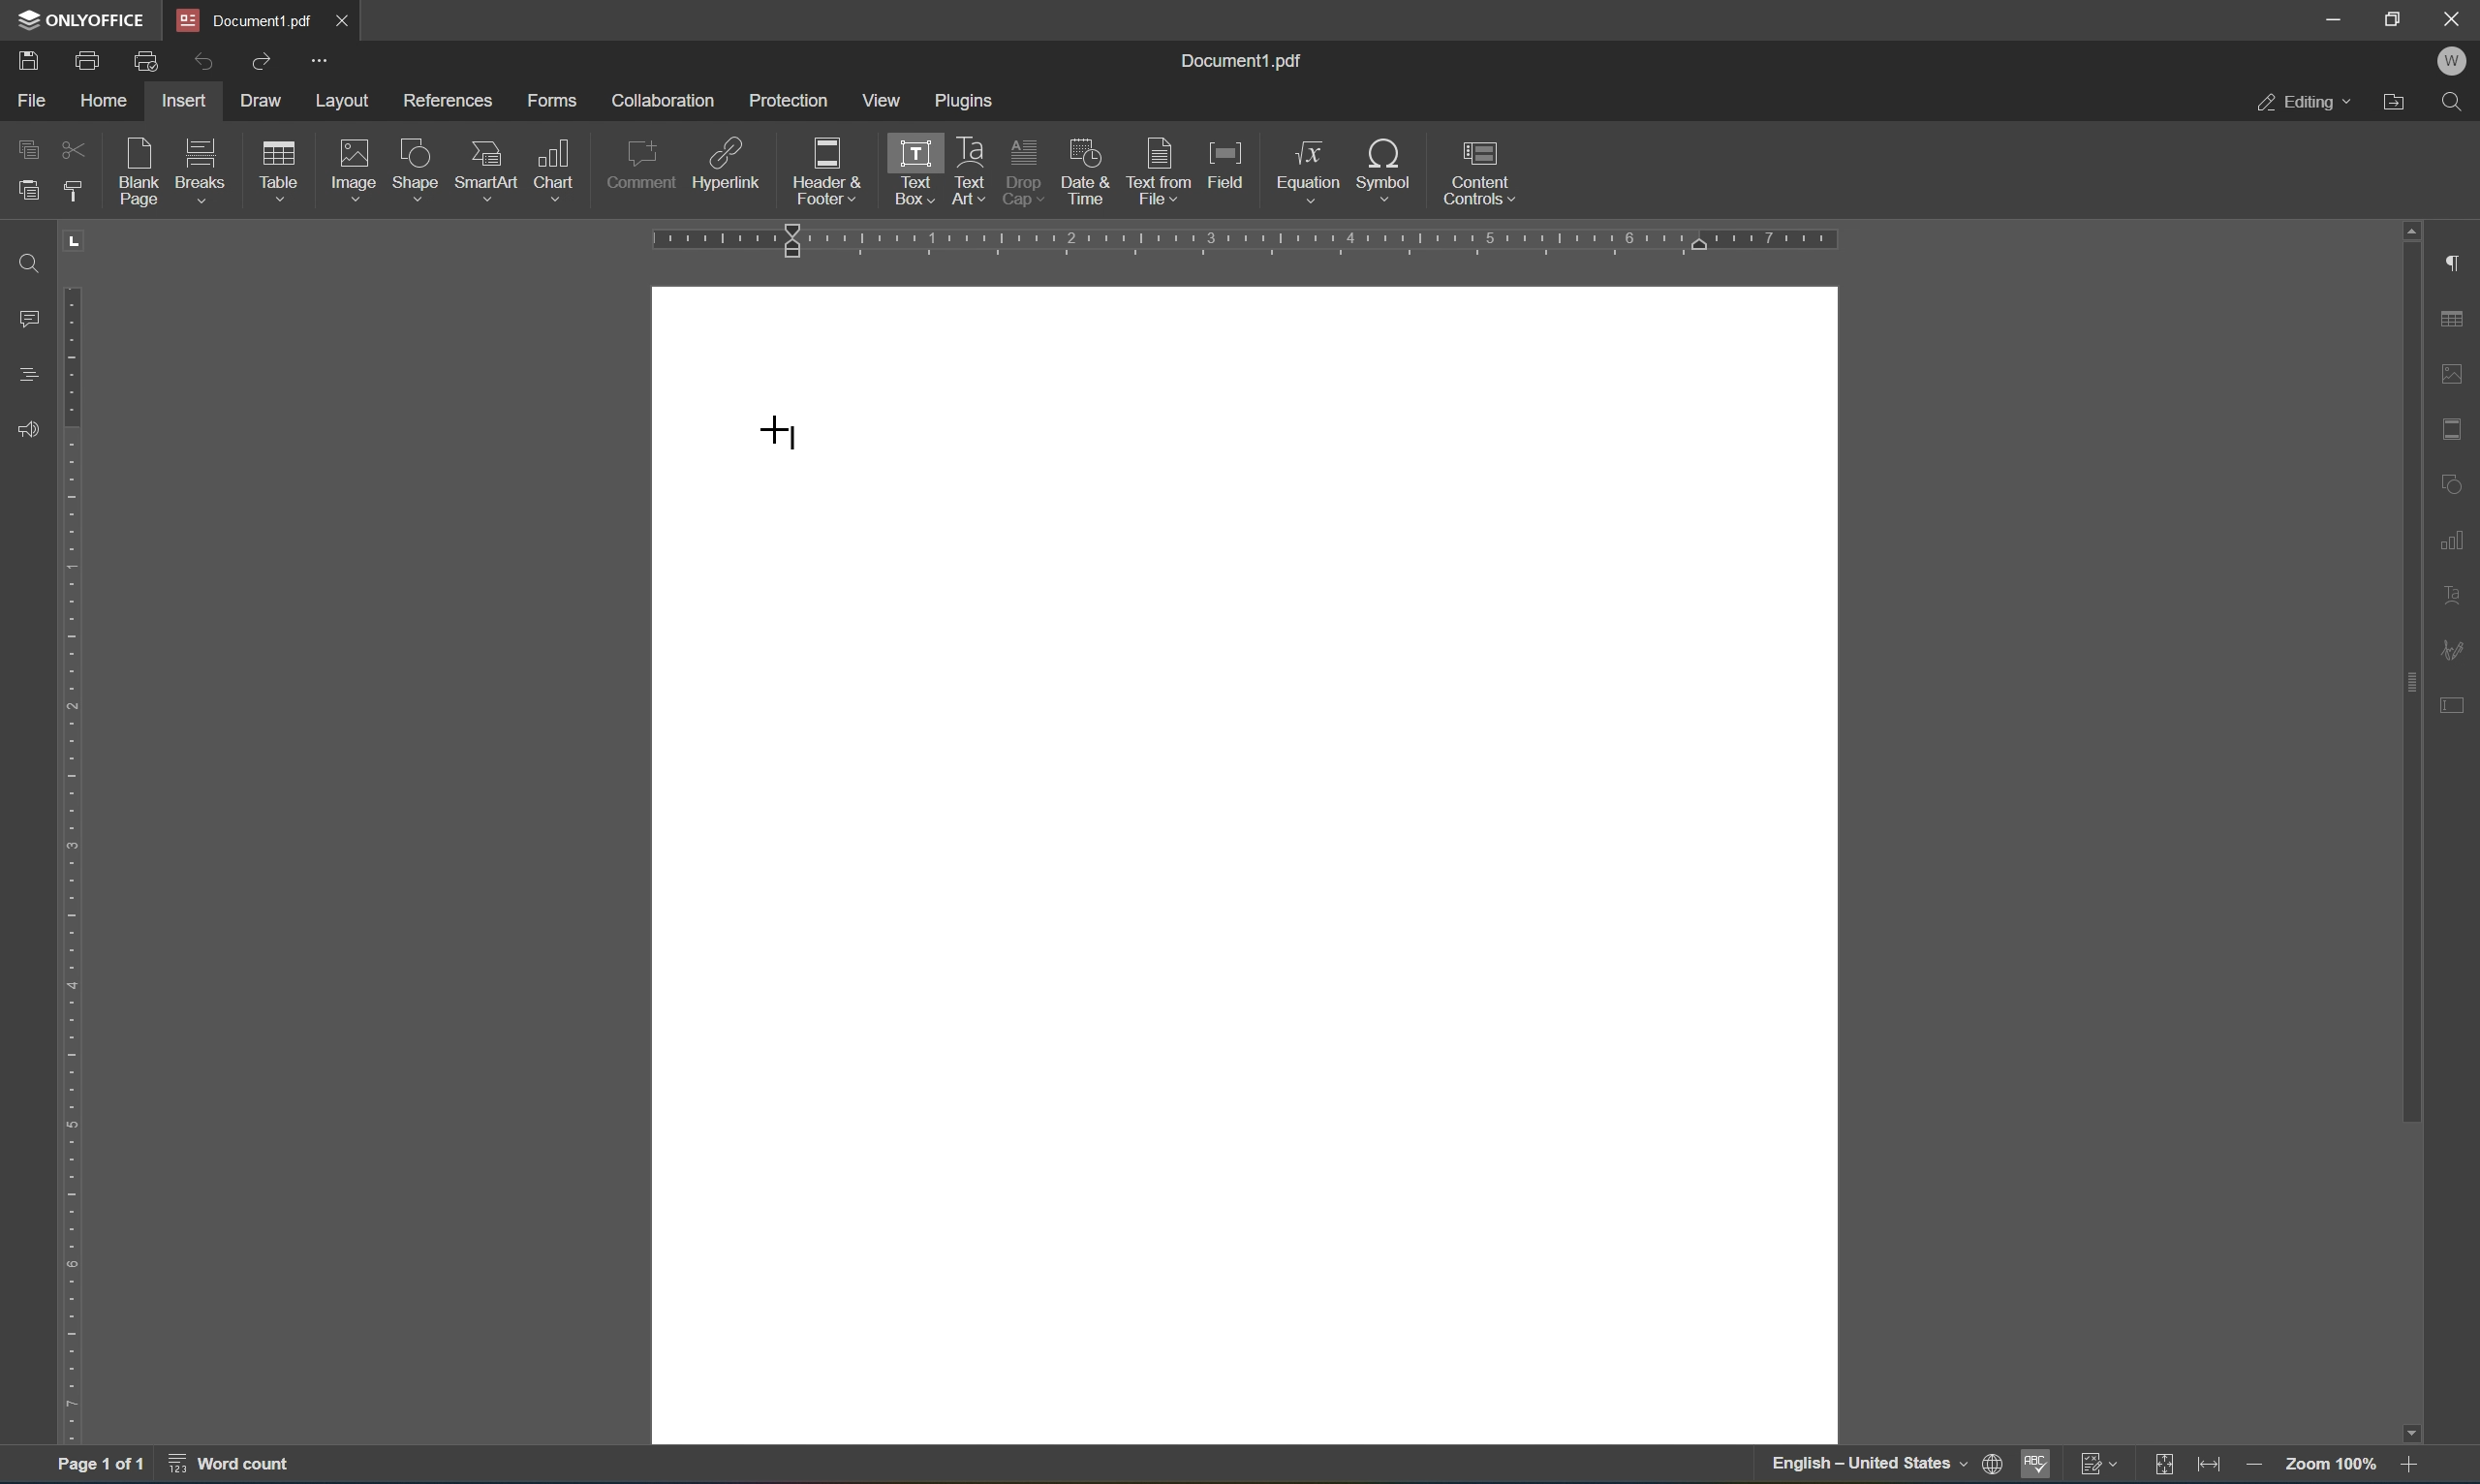 The height and width of the screenshot is (1484, 2480). I want to click on Close, so click(2458, 20).